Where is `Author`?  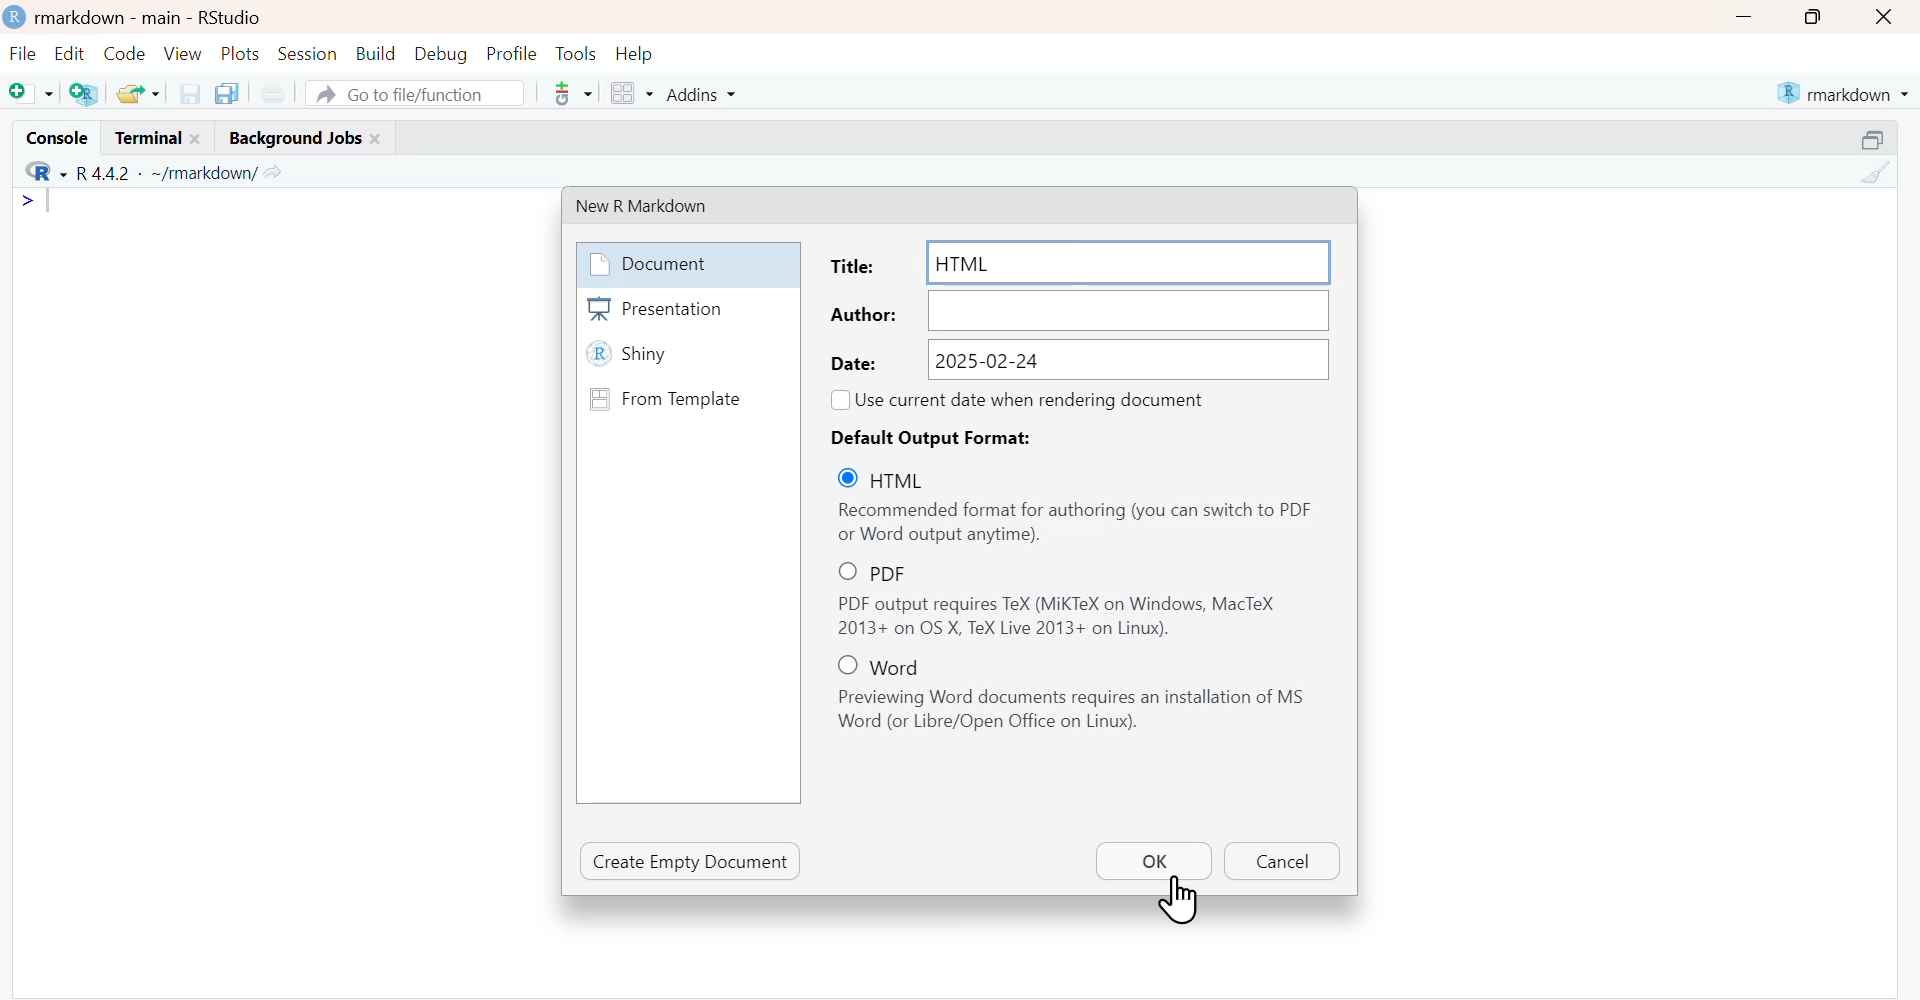 Author is located at coordinates (1078, 311).